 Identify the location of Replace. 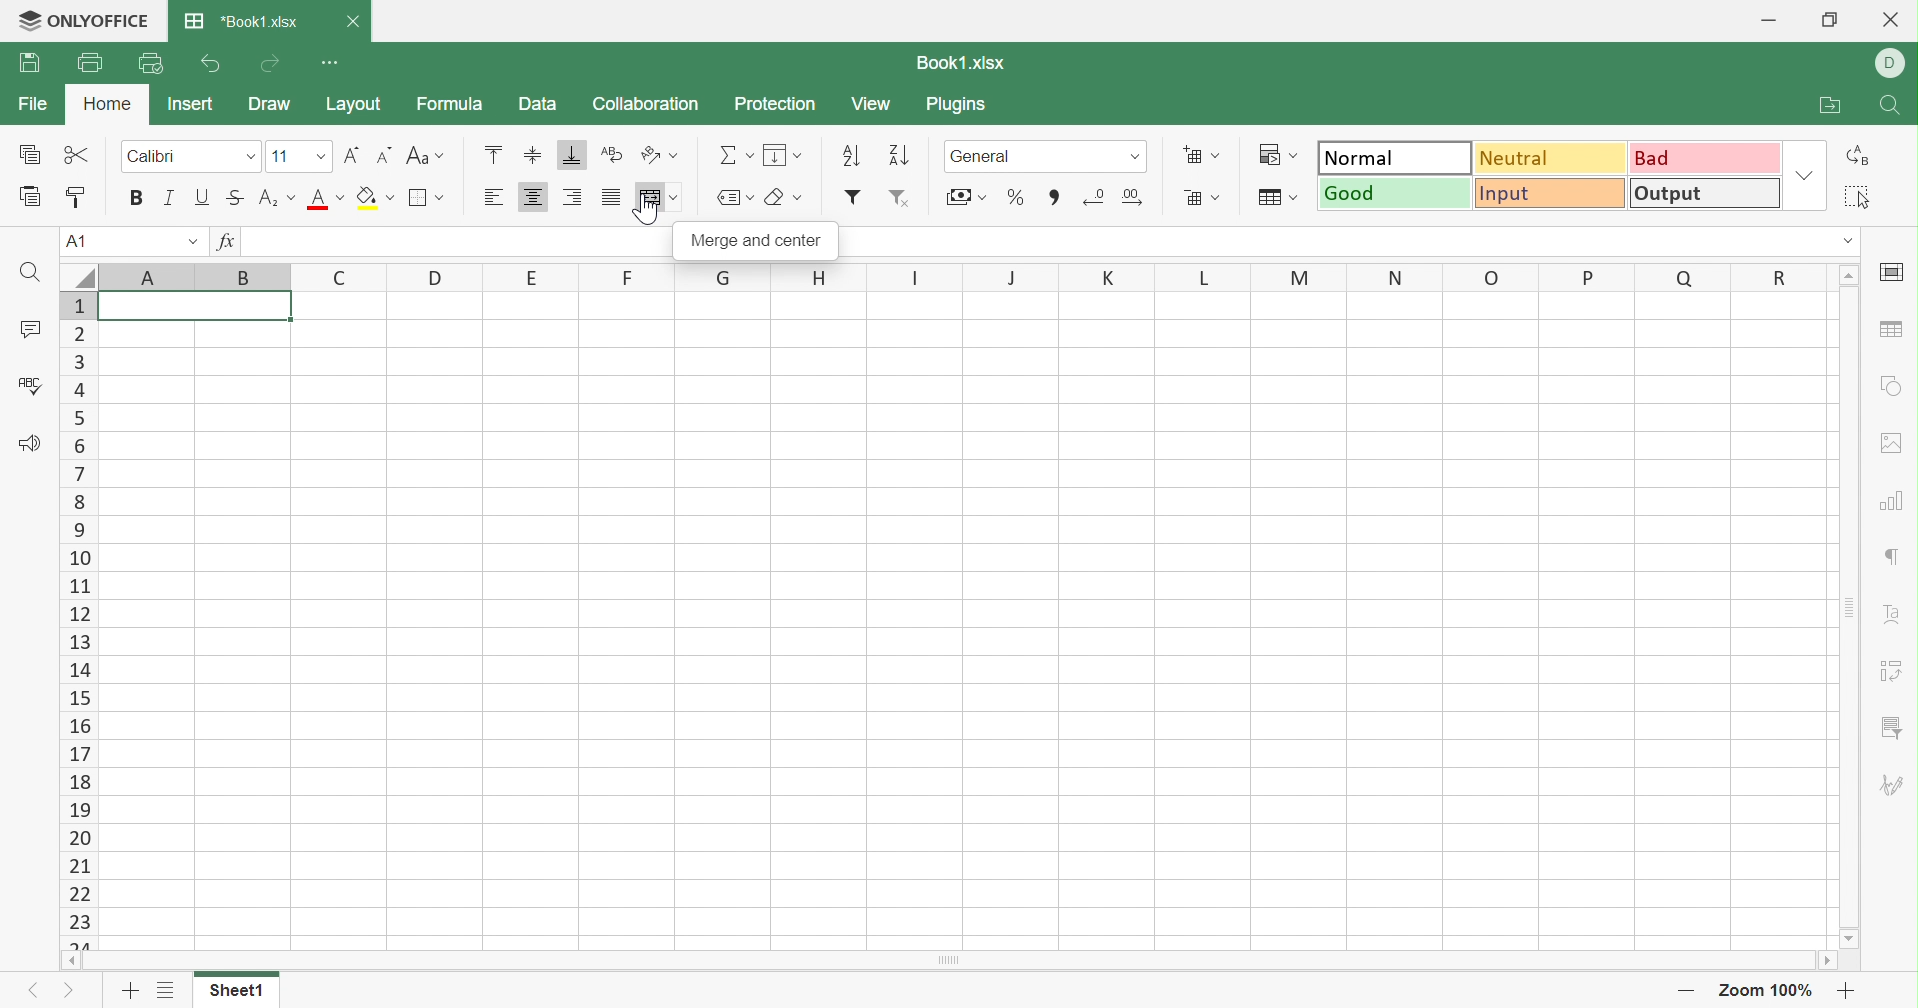
(1860, 156).